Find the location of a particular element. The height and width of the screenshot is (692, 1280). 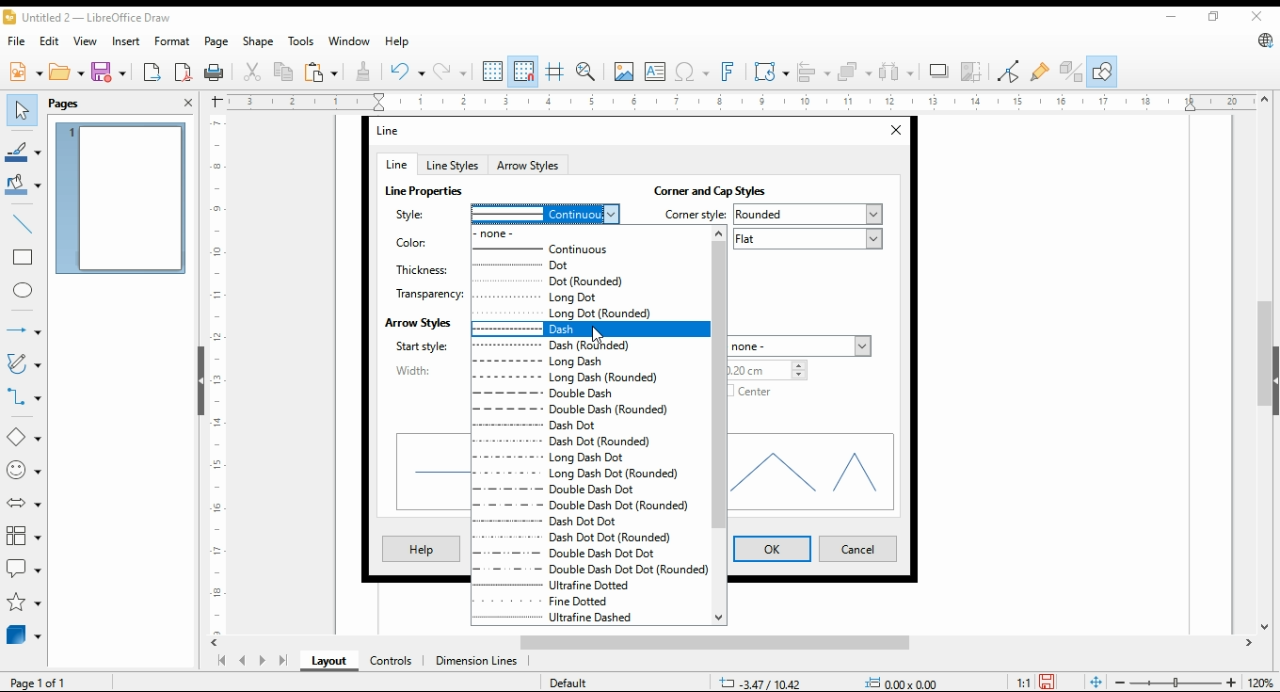

cut is located at coordinates (250, 73).